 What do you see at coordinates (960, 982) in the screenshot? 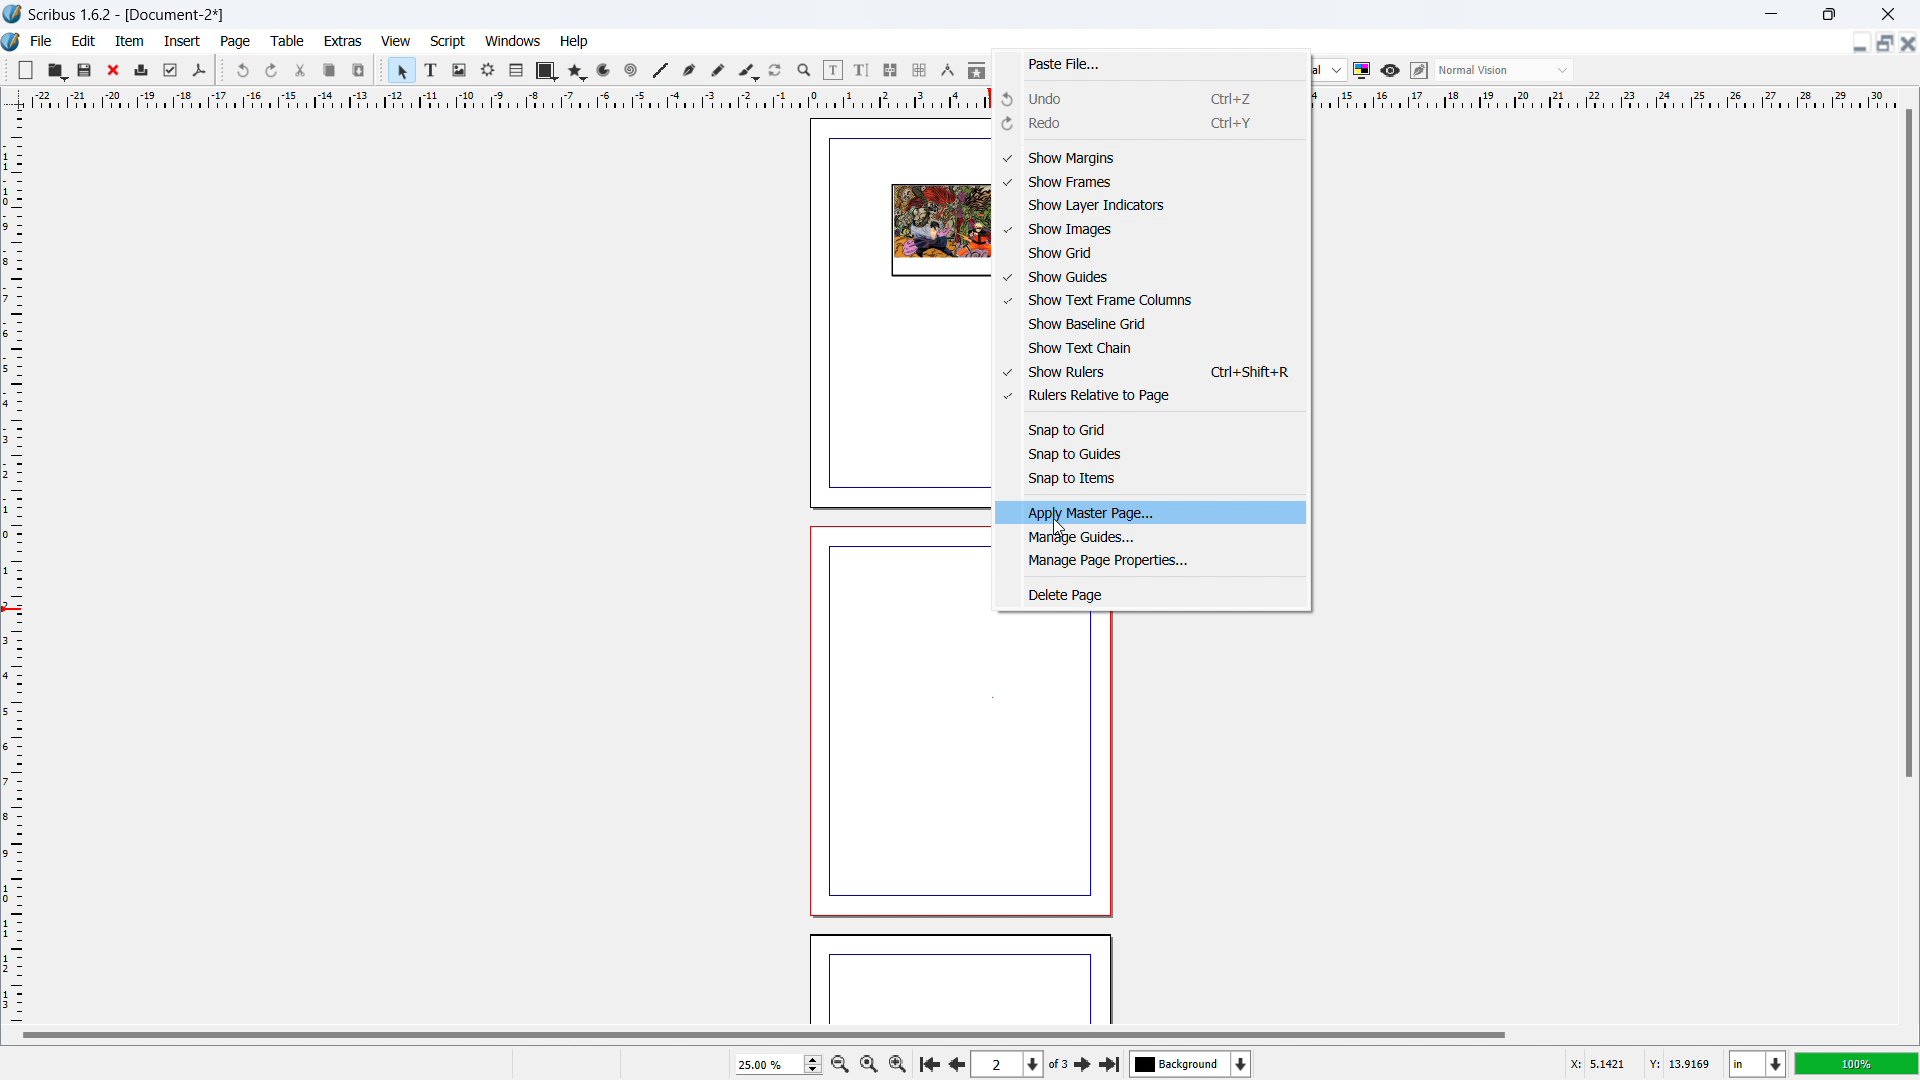
I see `page` at bounding box center [960, 982].